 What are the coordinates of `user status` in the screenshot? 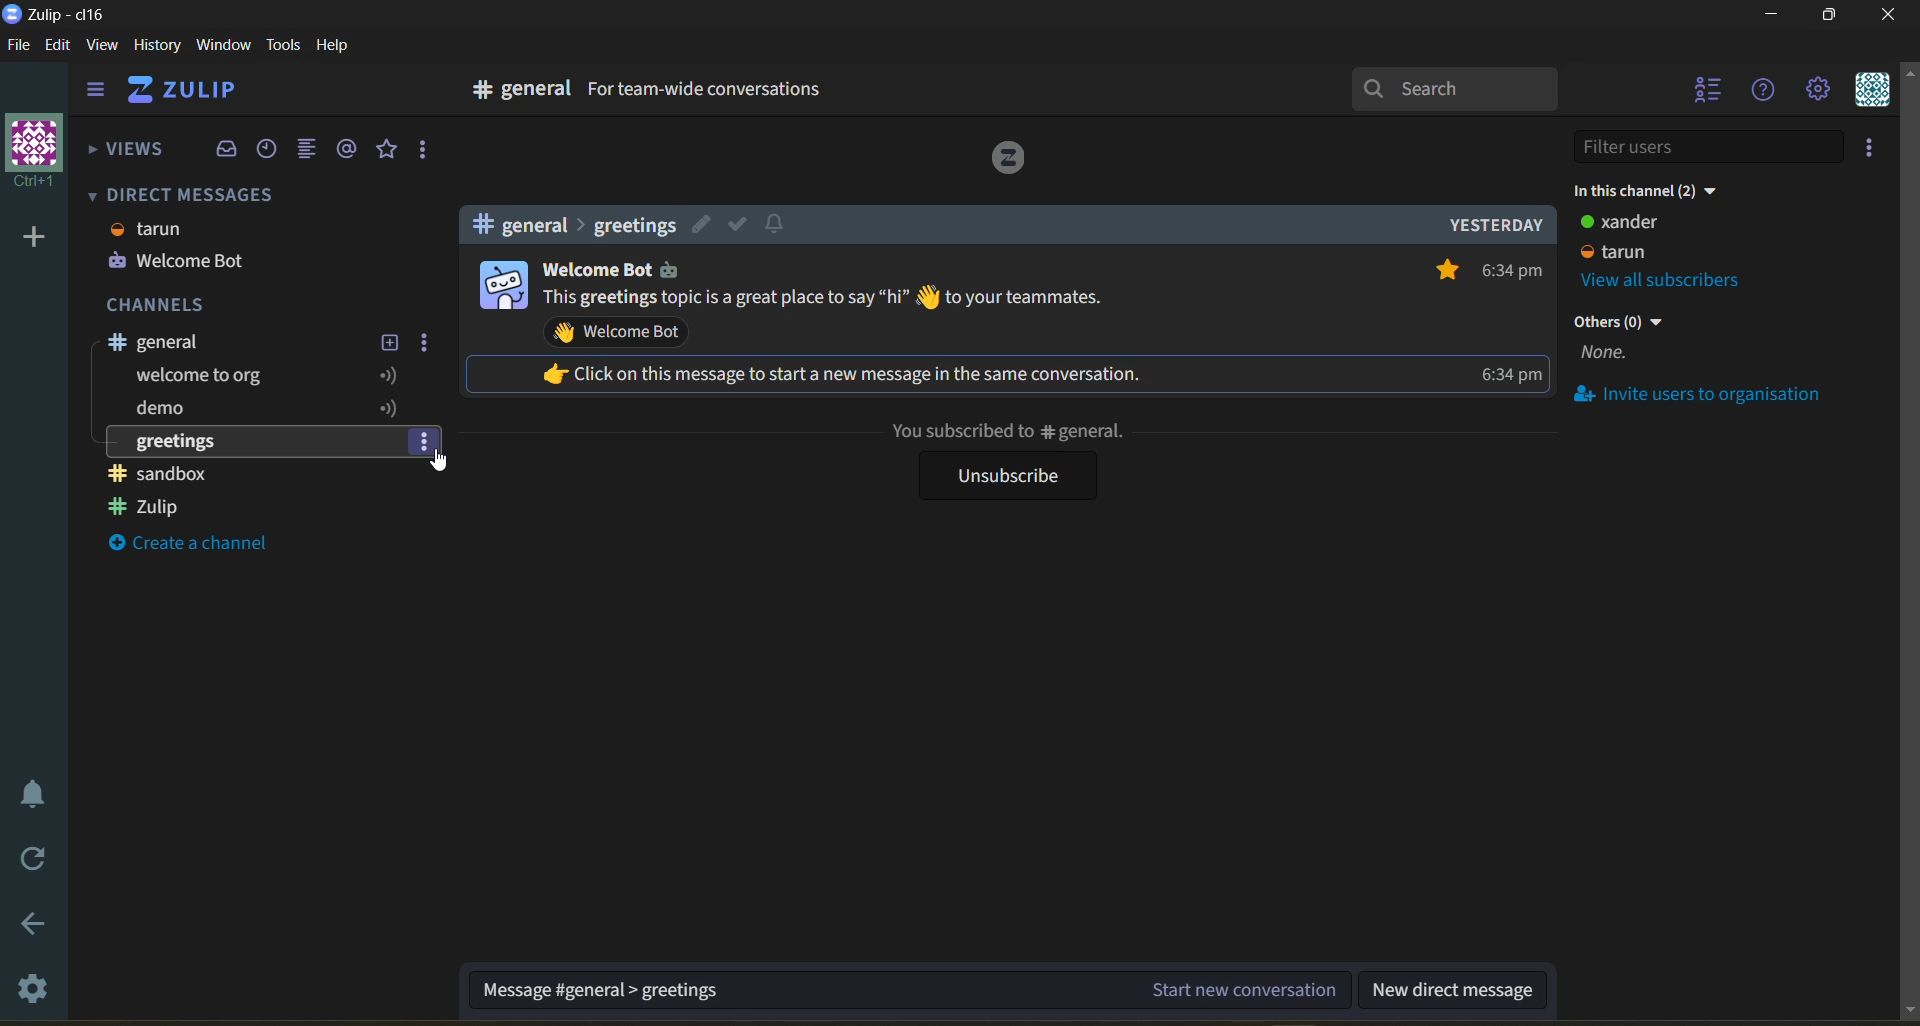 It's located at (1642, 238).